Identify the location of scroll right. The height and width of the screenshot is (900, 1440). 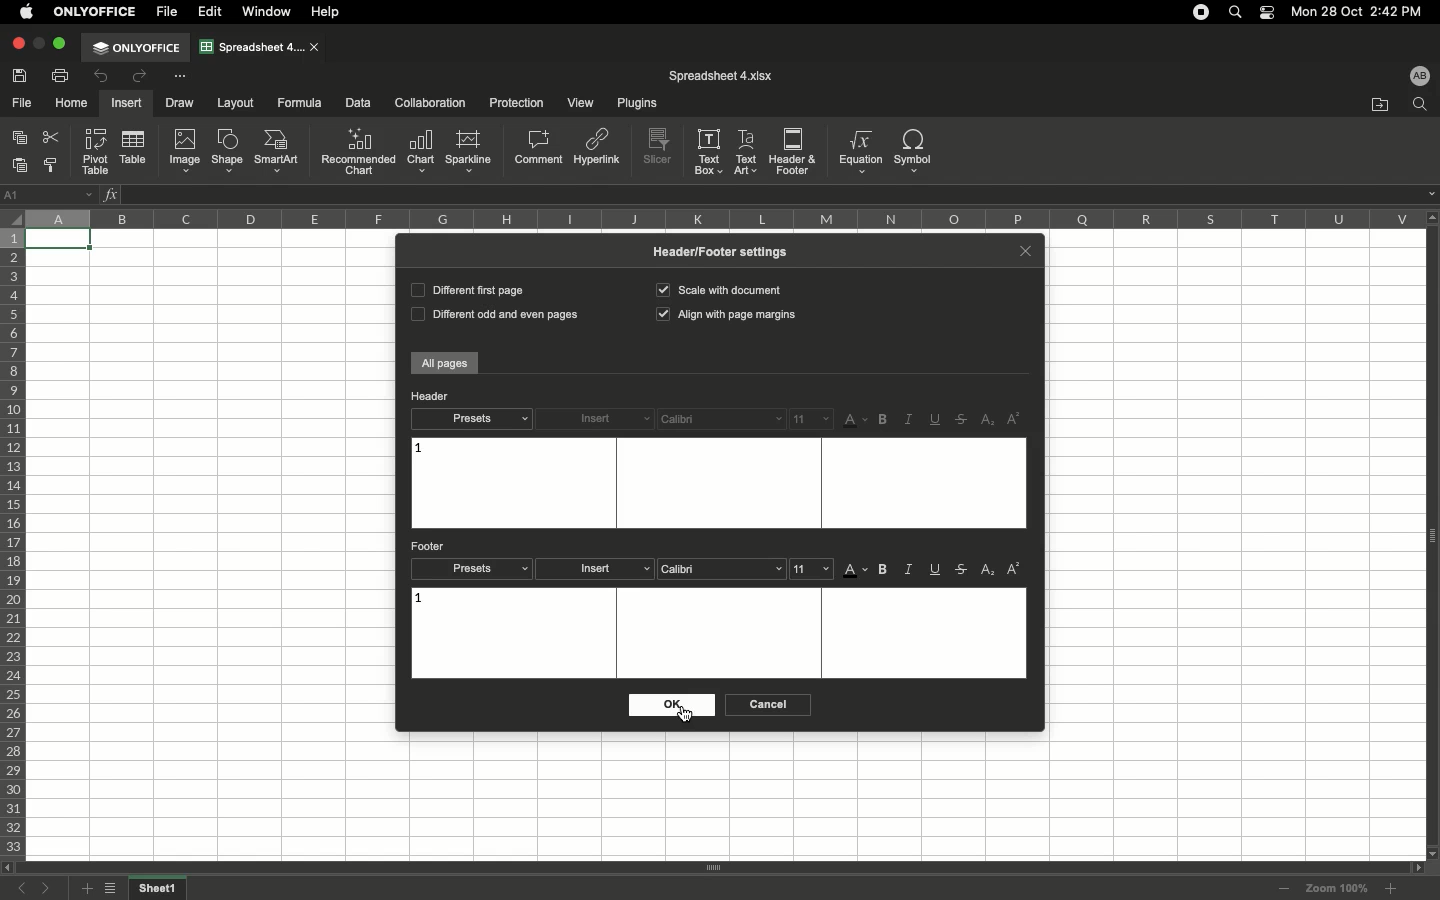
(1414, 868).